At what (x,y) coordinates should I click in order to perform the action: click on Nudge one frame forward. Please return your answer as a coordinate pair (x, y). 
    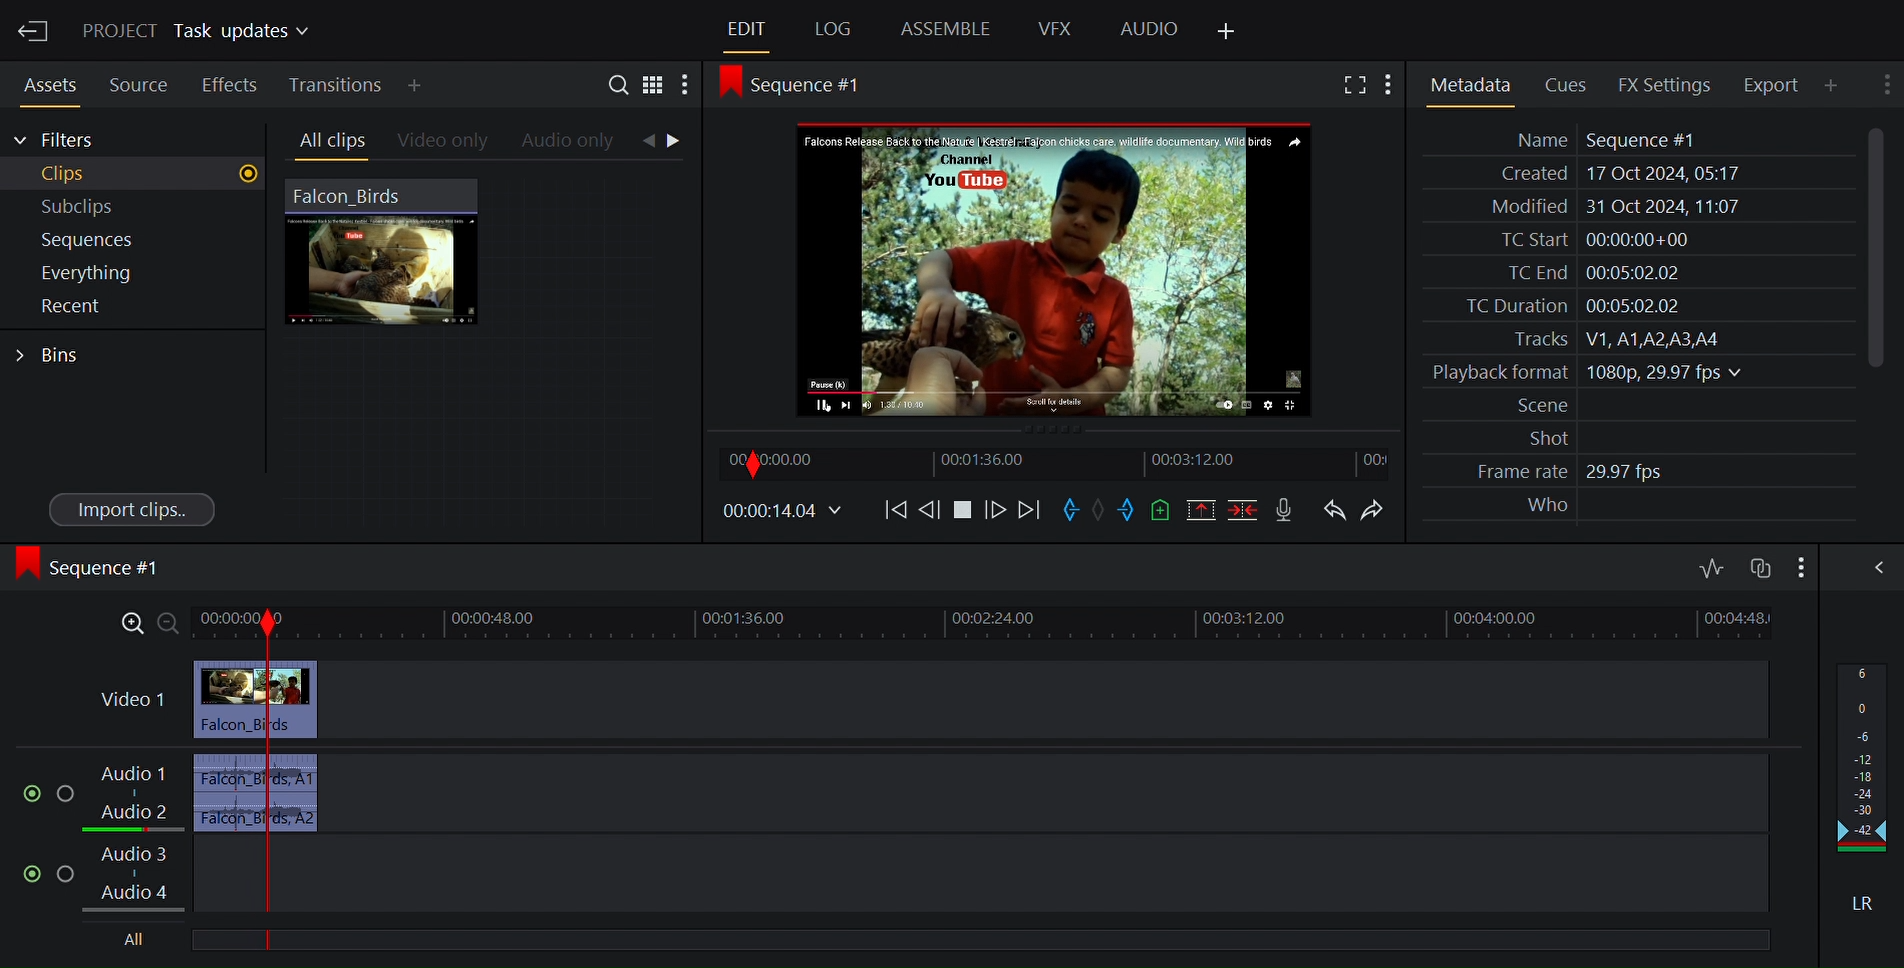
    Looking at the image, I should click on (993, 510).